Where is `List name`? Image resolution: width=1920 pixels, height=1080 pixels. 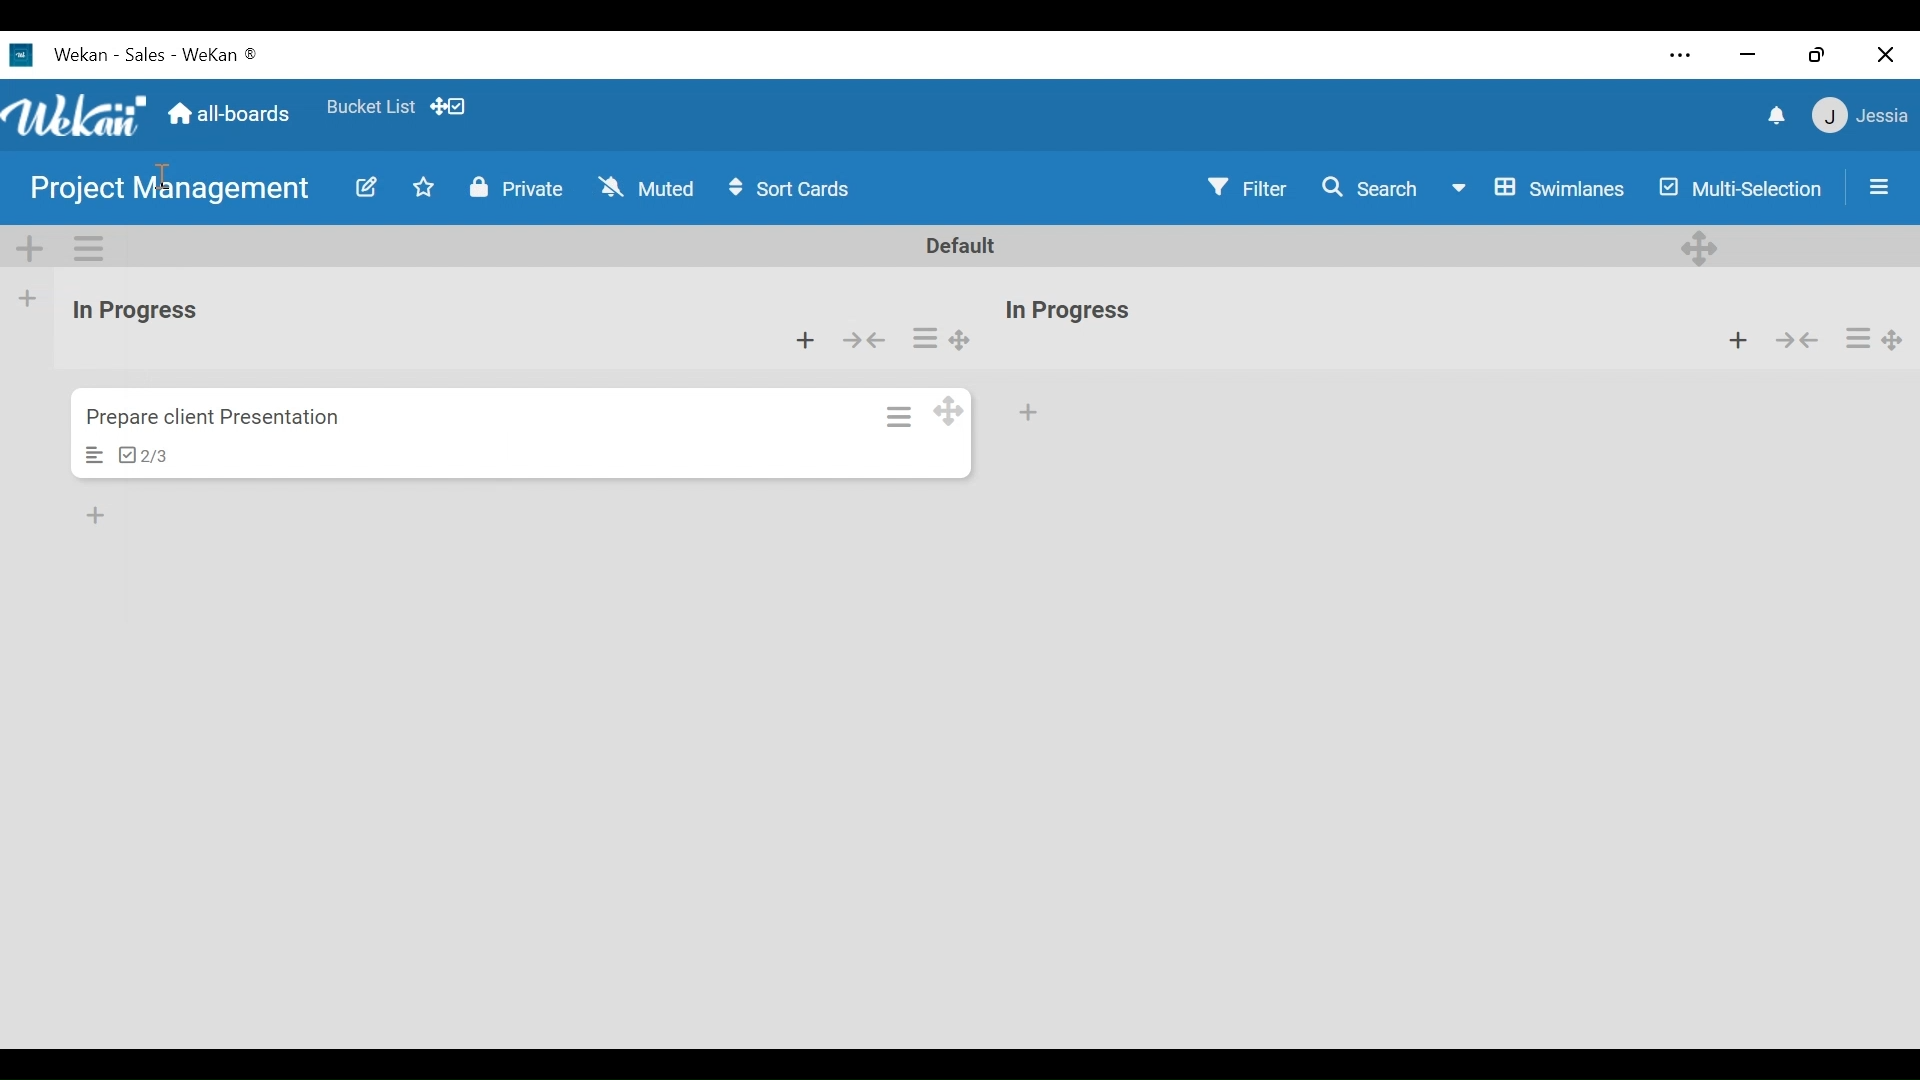 List name is located at coordinates (1066, 312).